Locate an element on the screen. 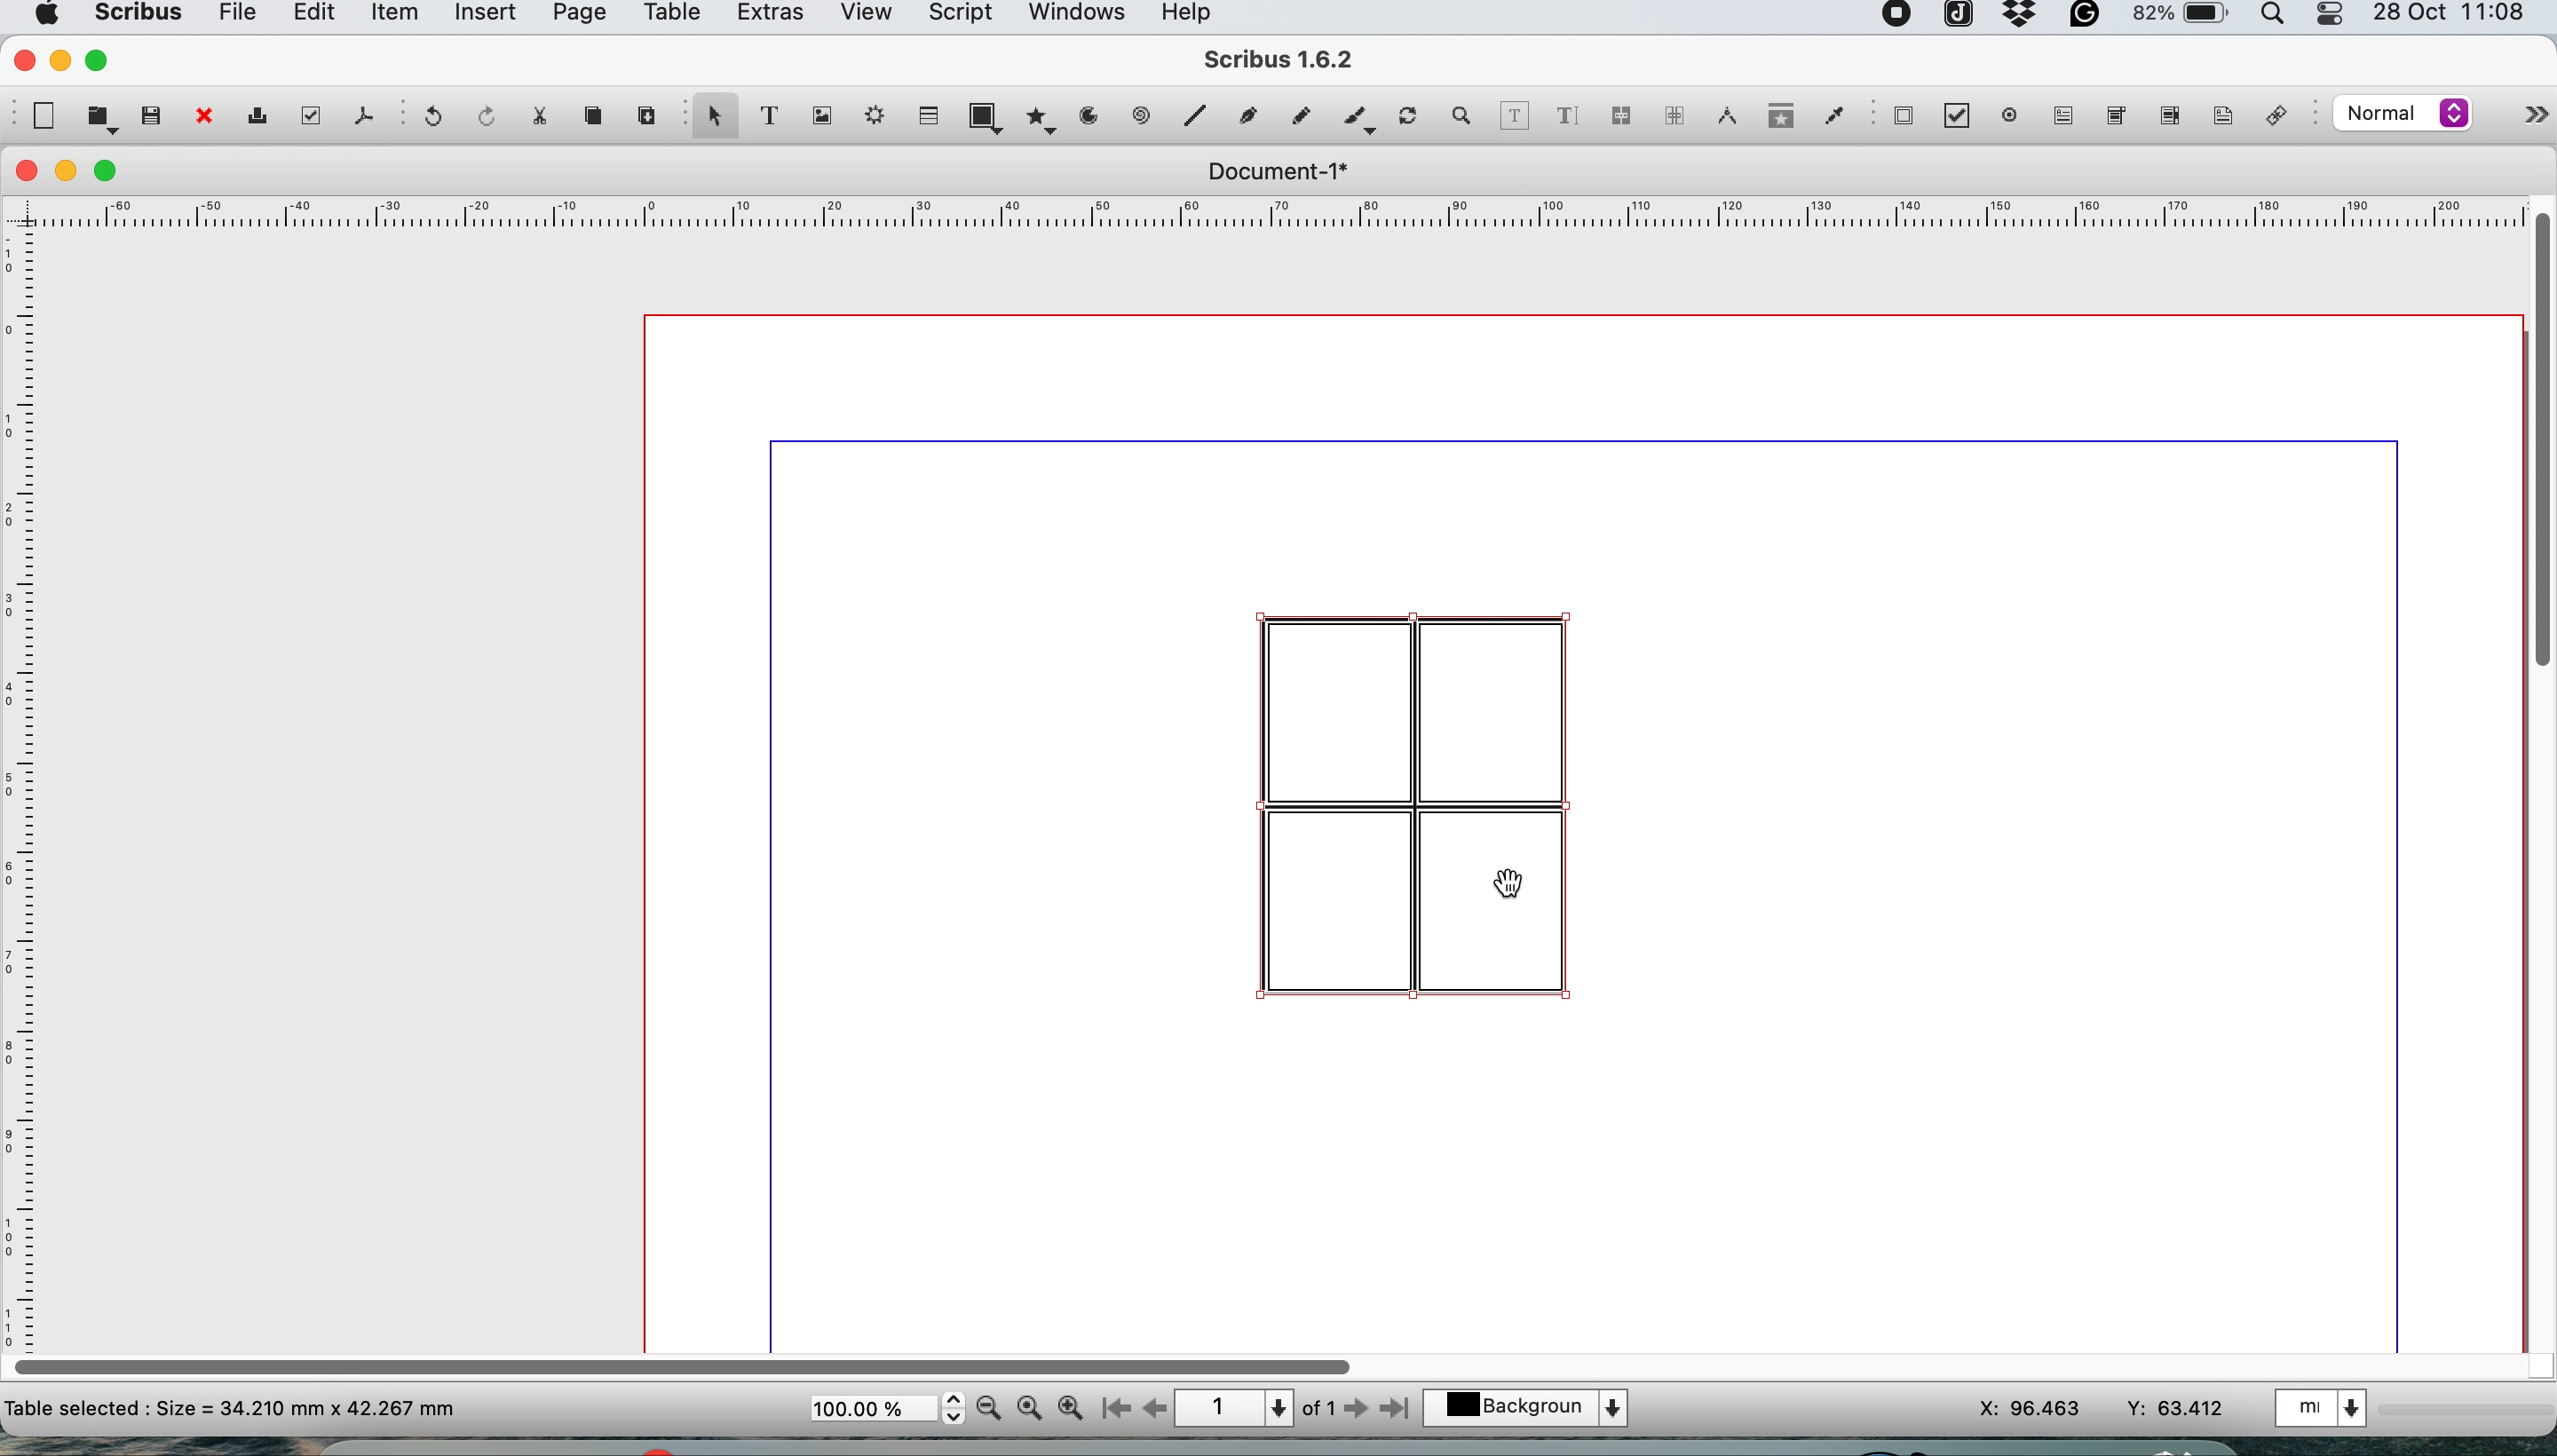  edit text with story mode is located at coordinates (1566, 118).